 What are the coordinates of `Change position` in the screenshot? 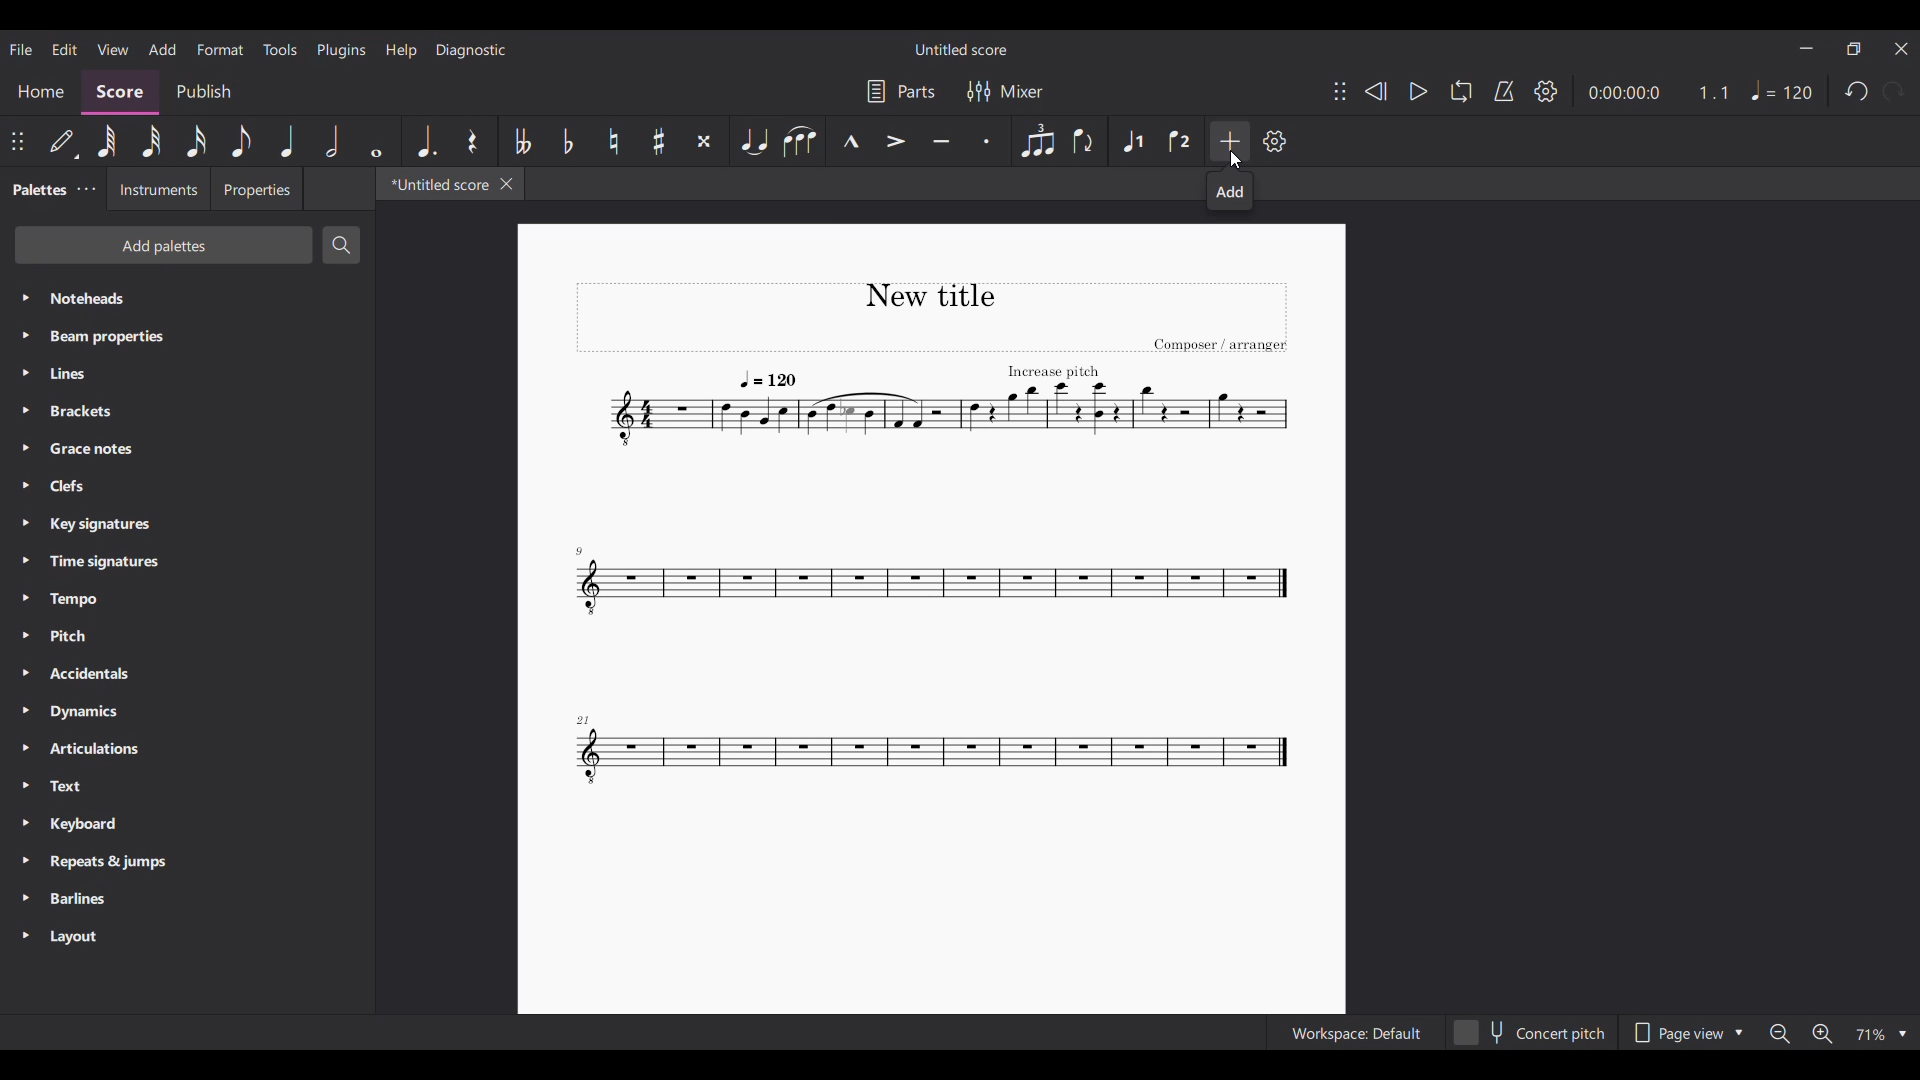 It's located at (17, 141).